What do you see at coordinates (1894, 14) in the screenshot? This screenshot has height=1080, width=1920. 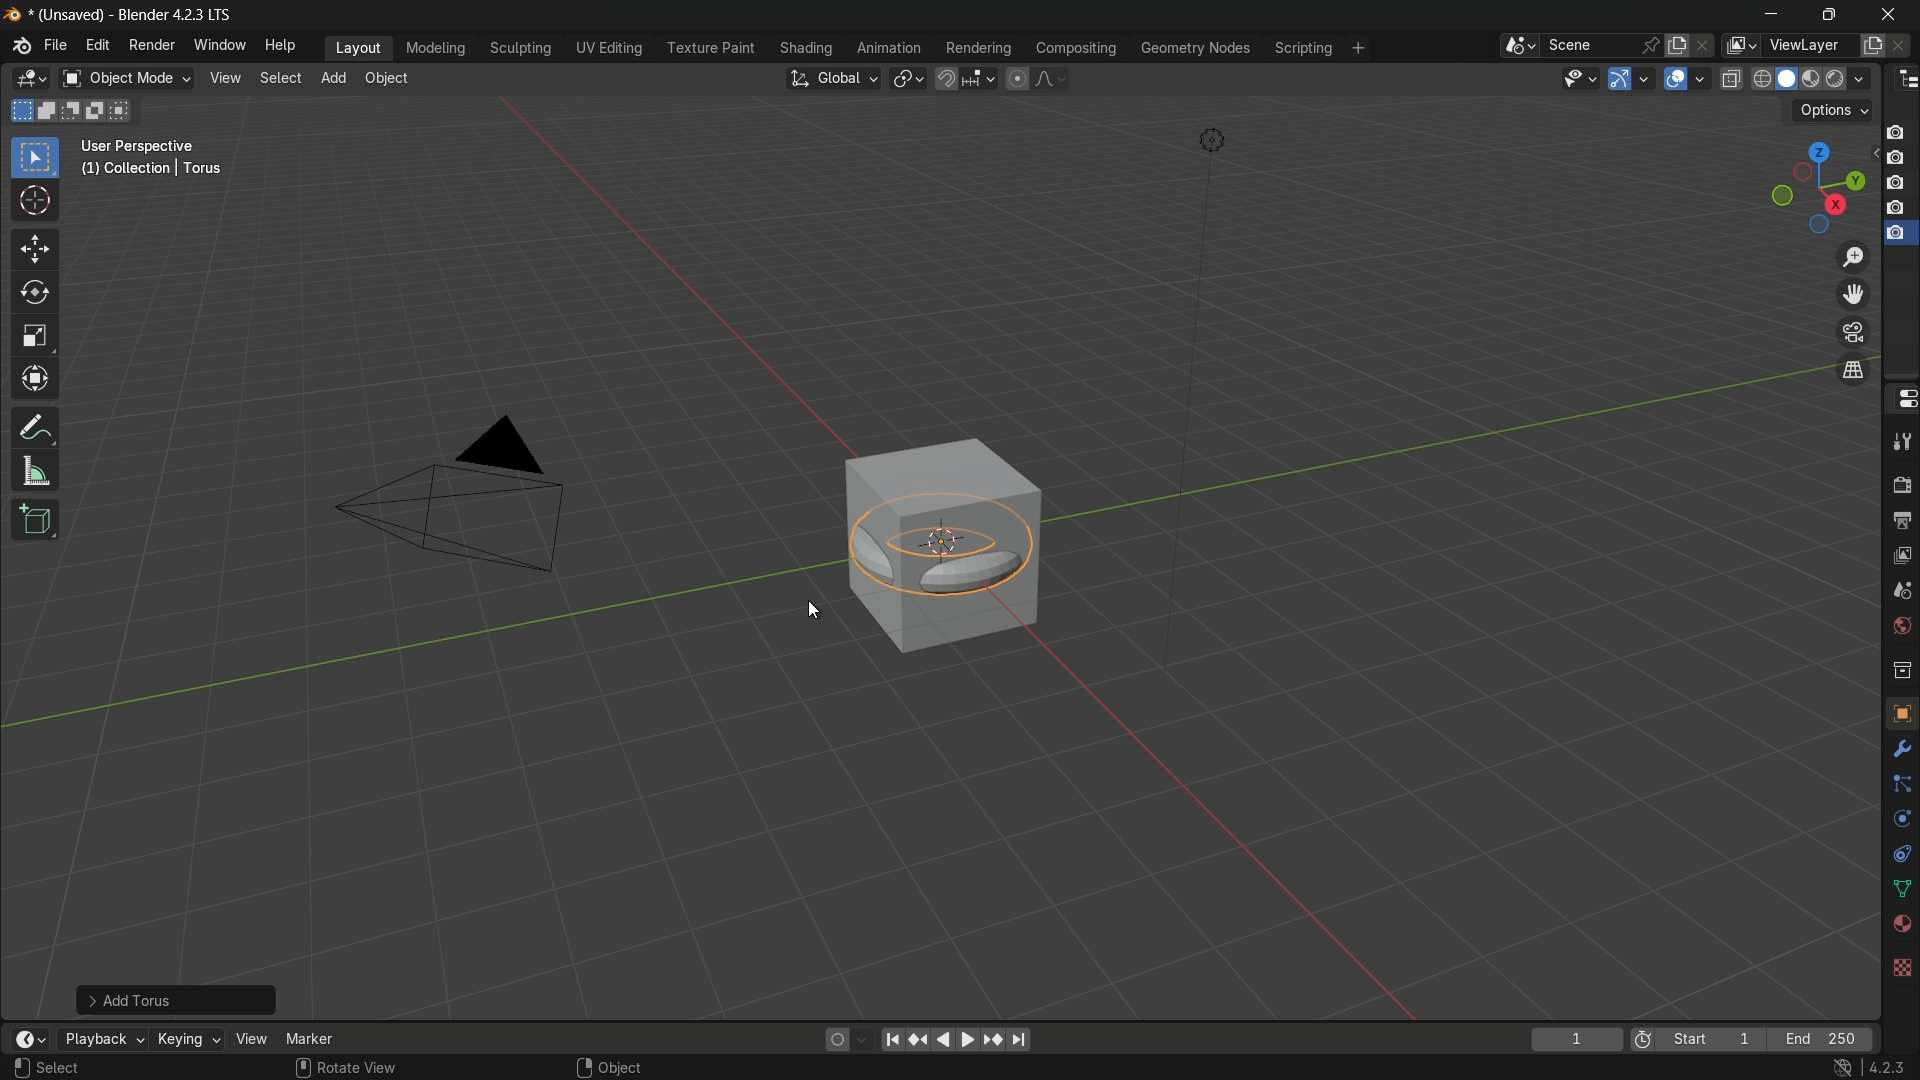 I see `close app` at bounding box center [1894, 14].